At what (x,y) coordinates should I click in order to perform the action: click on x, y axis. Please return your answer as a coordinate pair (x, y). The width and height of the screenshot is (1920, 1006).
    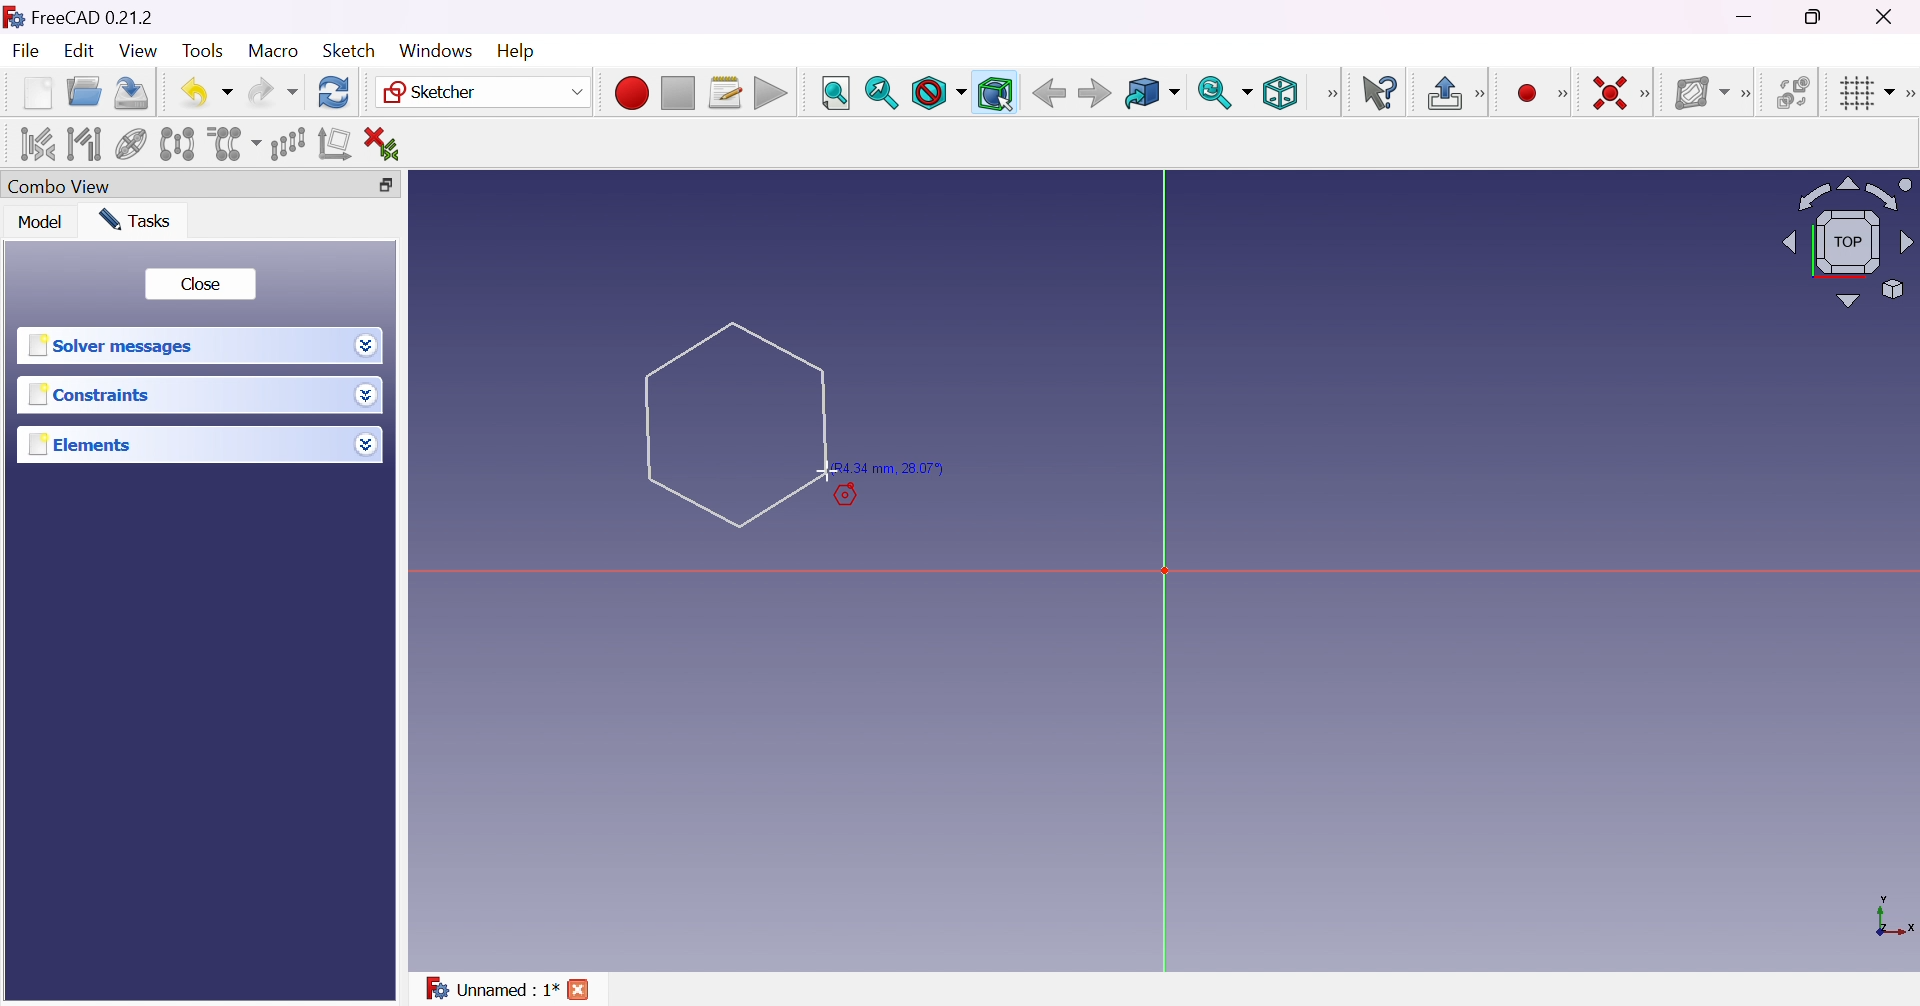
    Looking at the image, I should click on (1891, 919).